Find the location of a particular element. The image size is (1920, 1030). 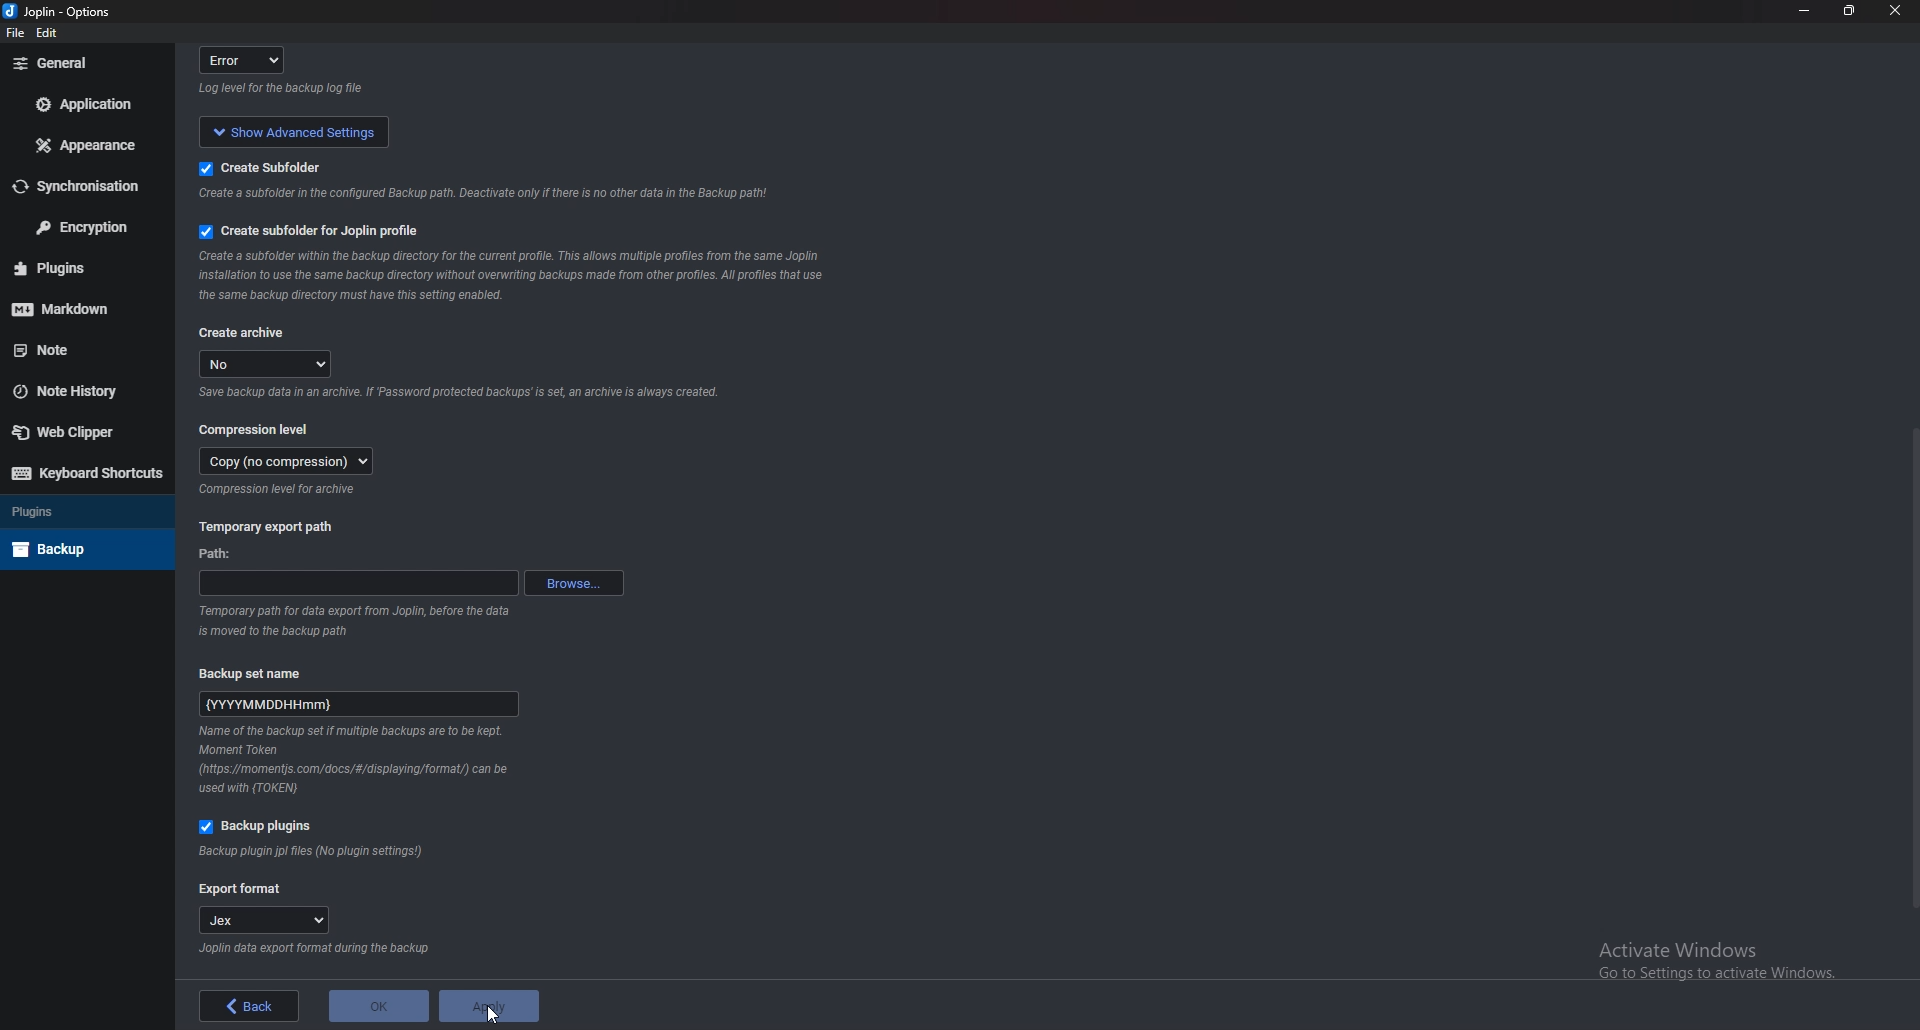

Back up is located at coordinates (81, 549).